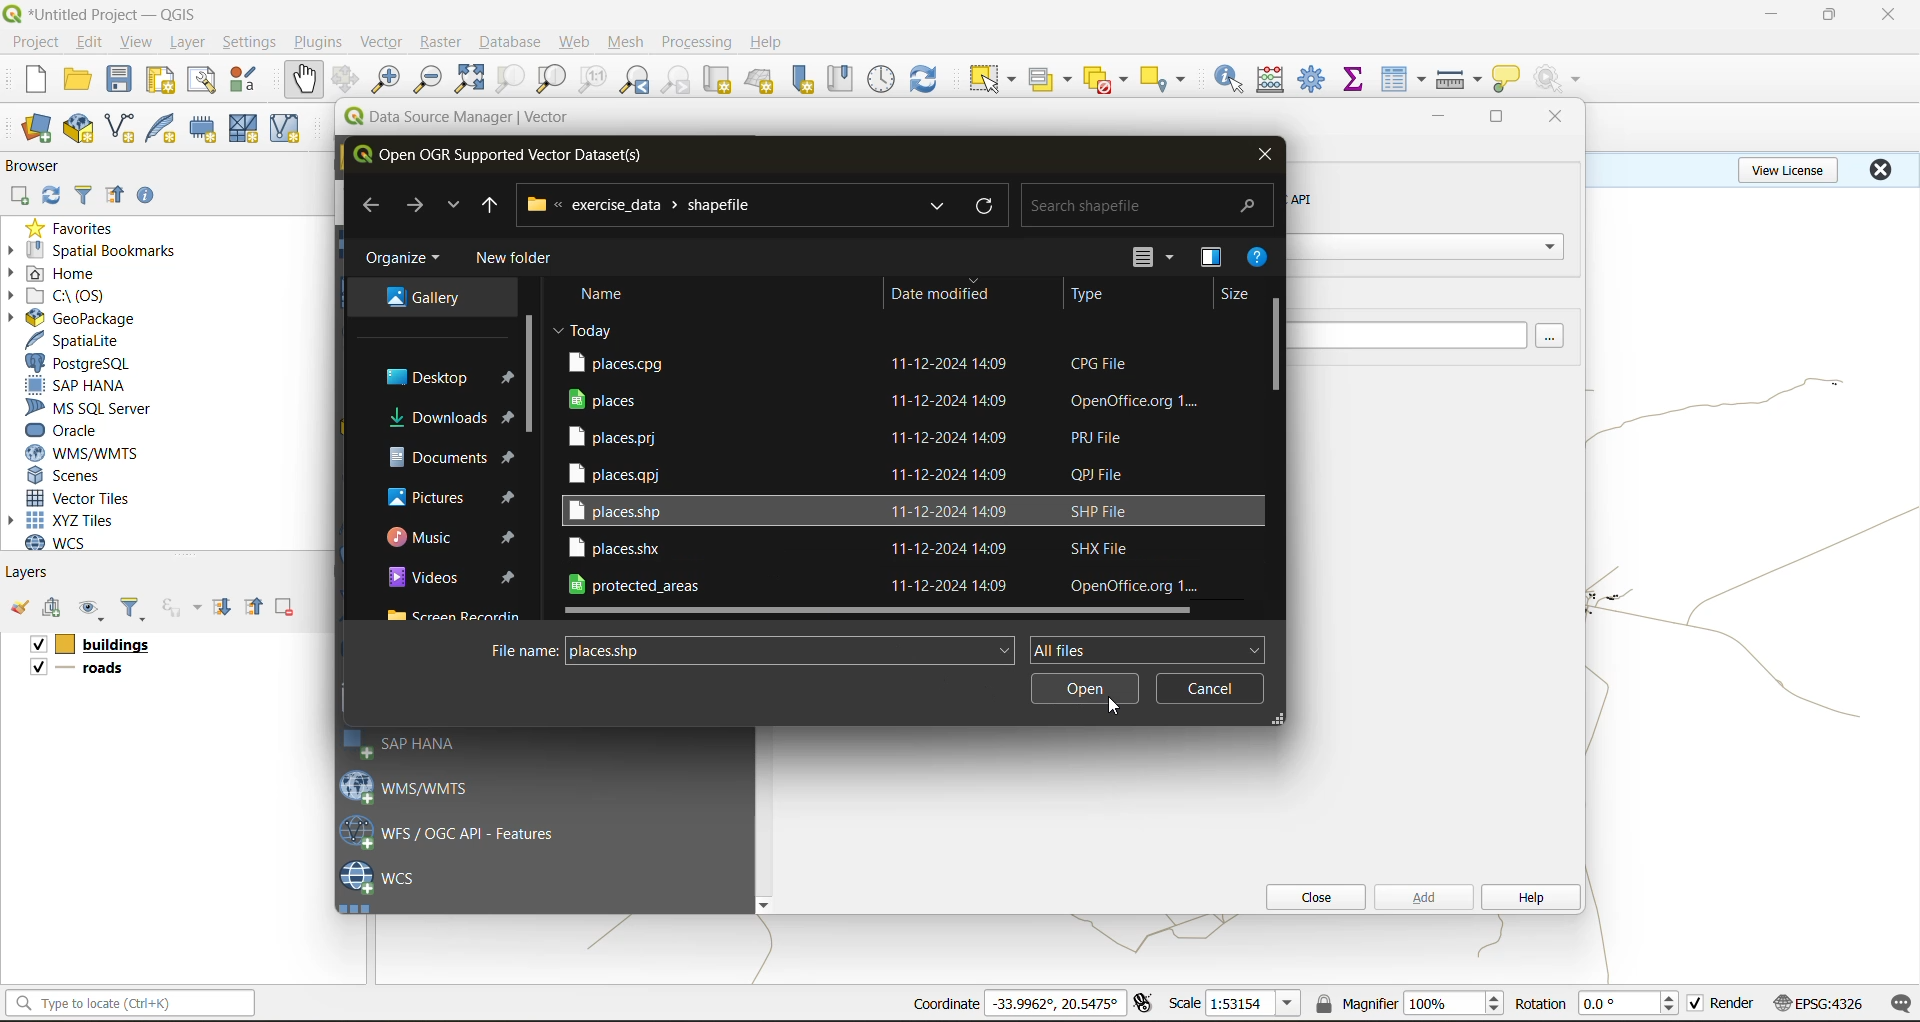  Describe the element at coordinates (1184, 1002) in the screenshot. I see `scale` at that location.